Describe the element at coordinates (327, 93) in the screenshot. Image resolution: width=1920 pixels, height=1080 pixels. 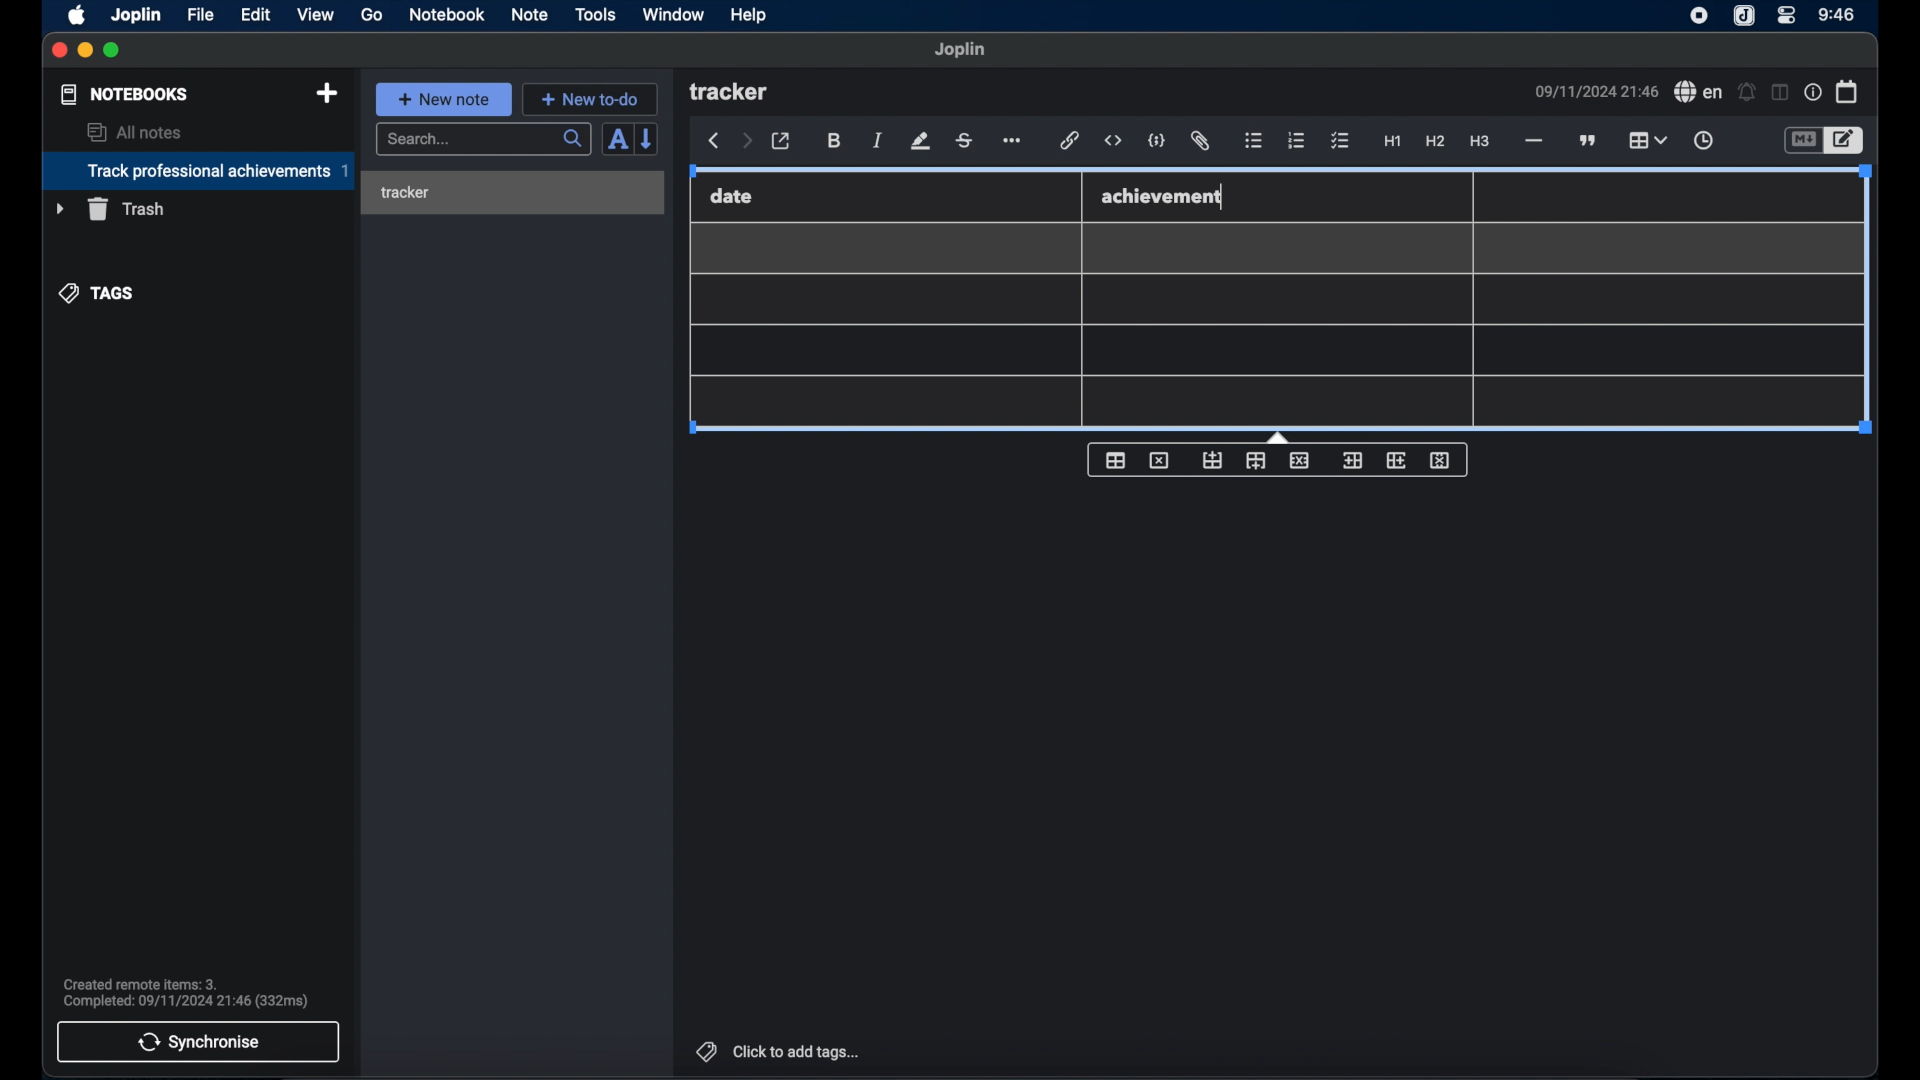
I see `new notebook` at that location.